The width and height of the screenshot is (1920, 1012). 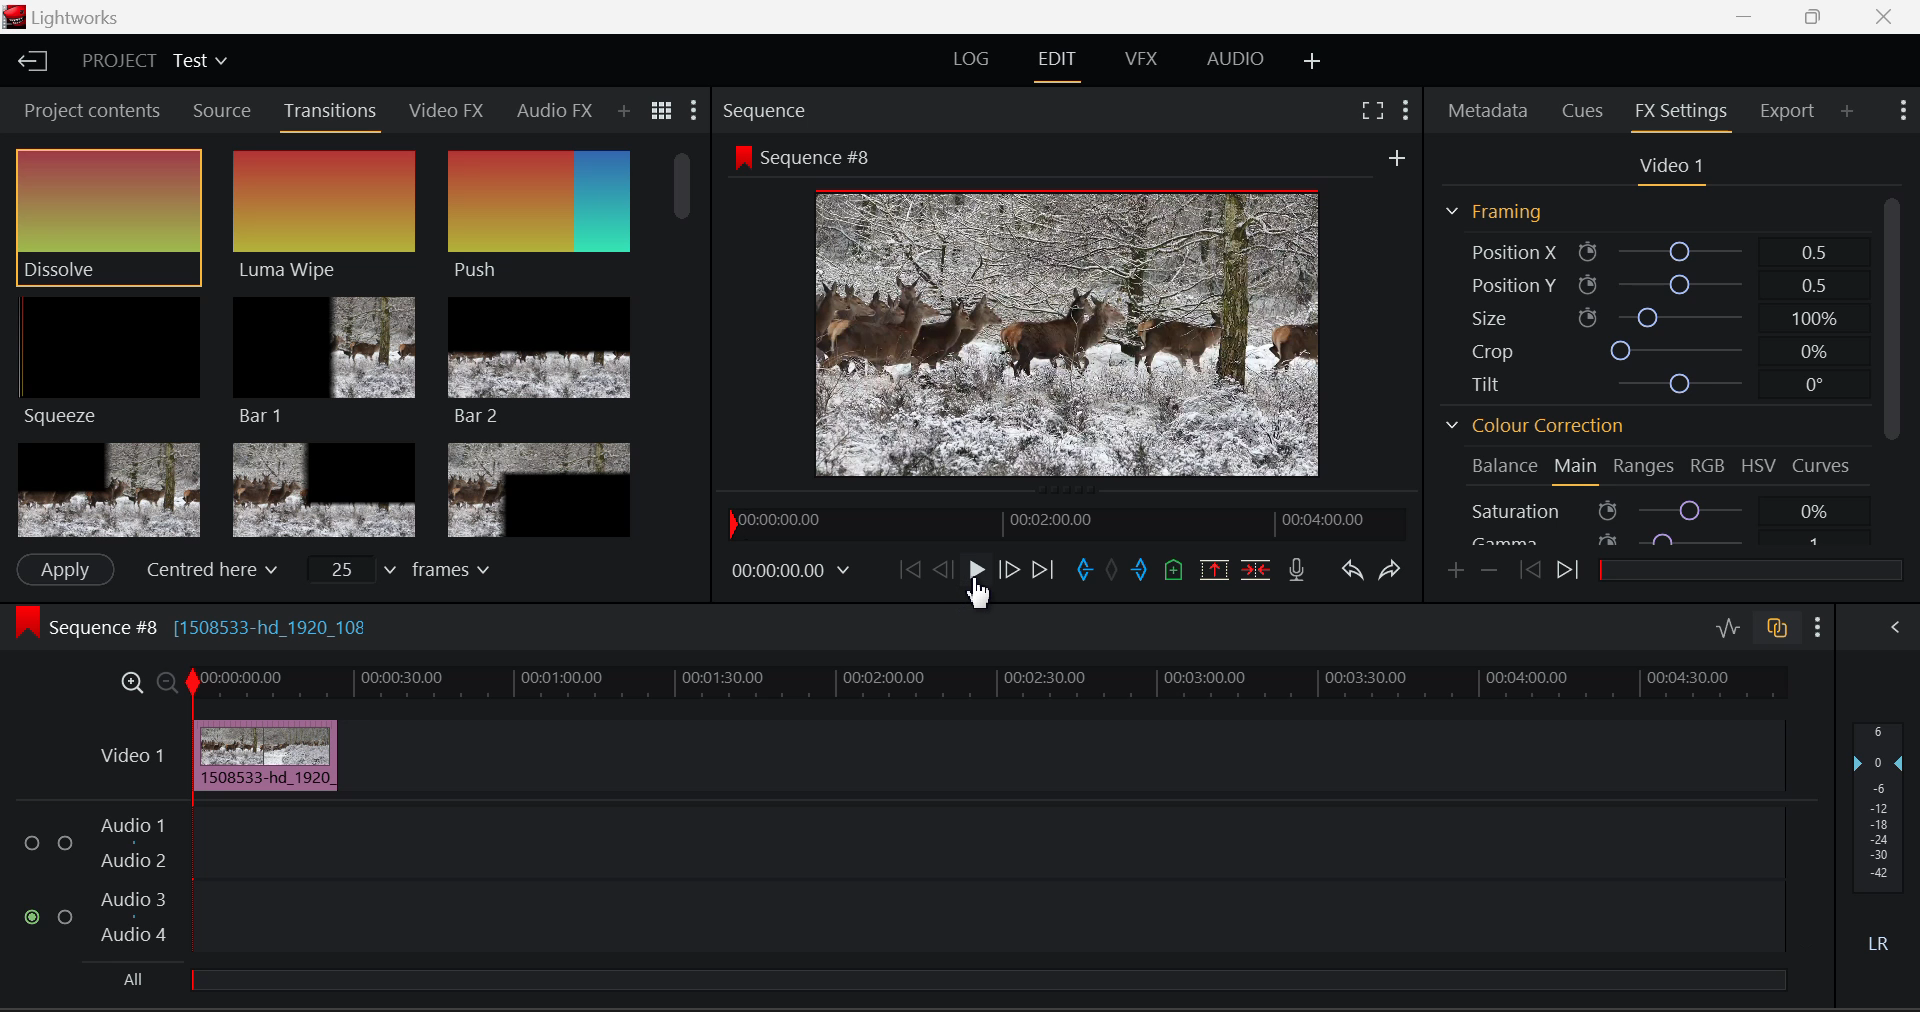 What do you see at coordinates (1645, 281) in the screenshot?
I see `Position Y` at bounding box center [1645, 281].